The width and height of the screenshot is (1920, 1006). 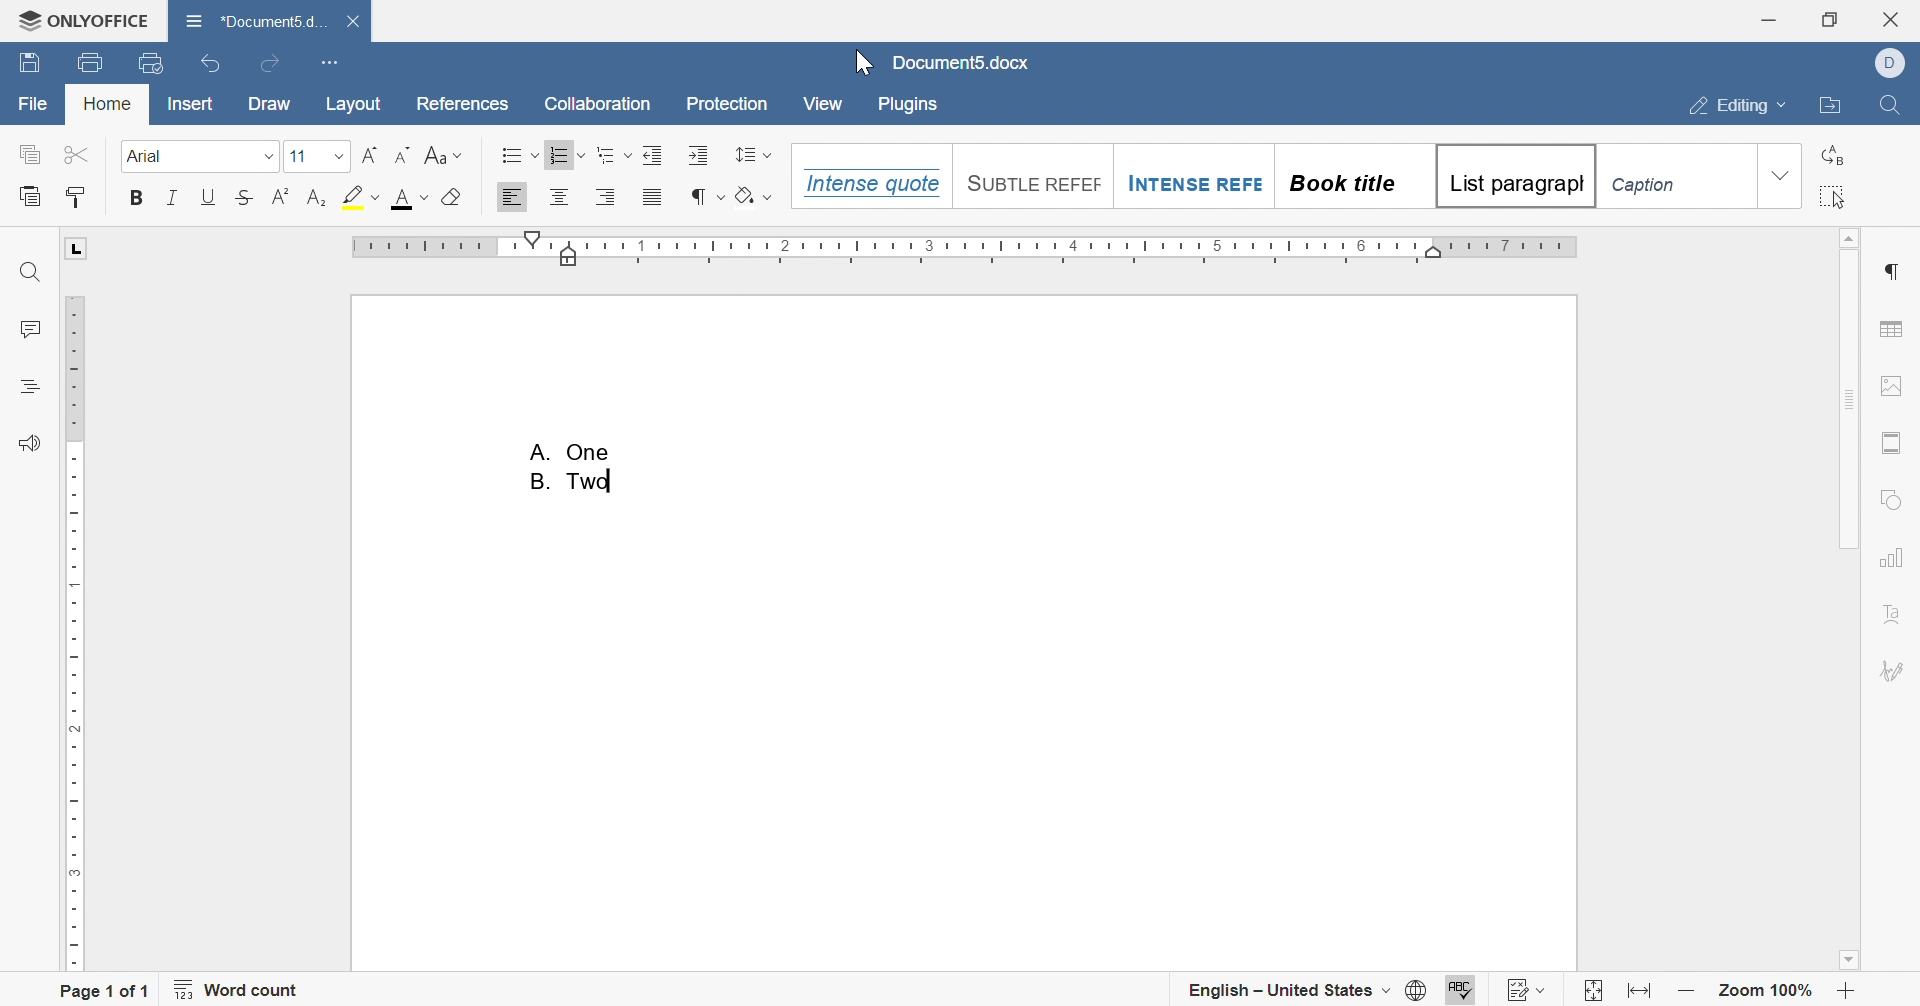 I want to click on copy, so click(x=30, y=154).